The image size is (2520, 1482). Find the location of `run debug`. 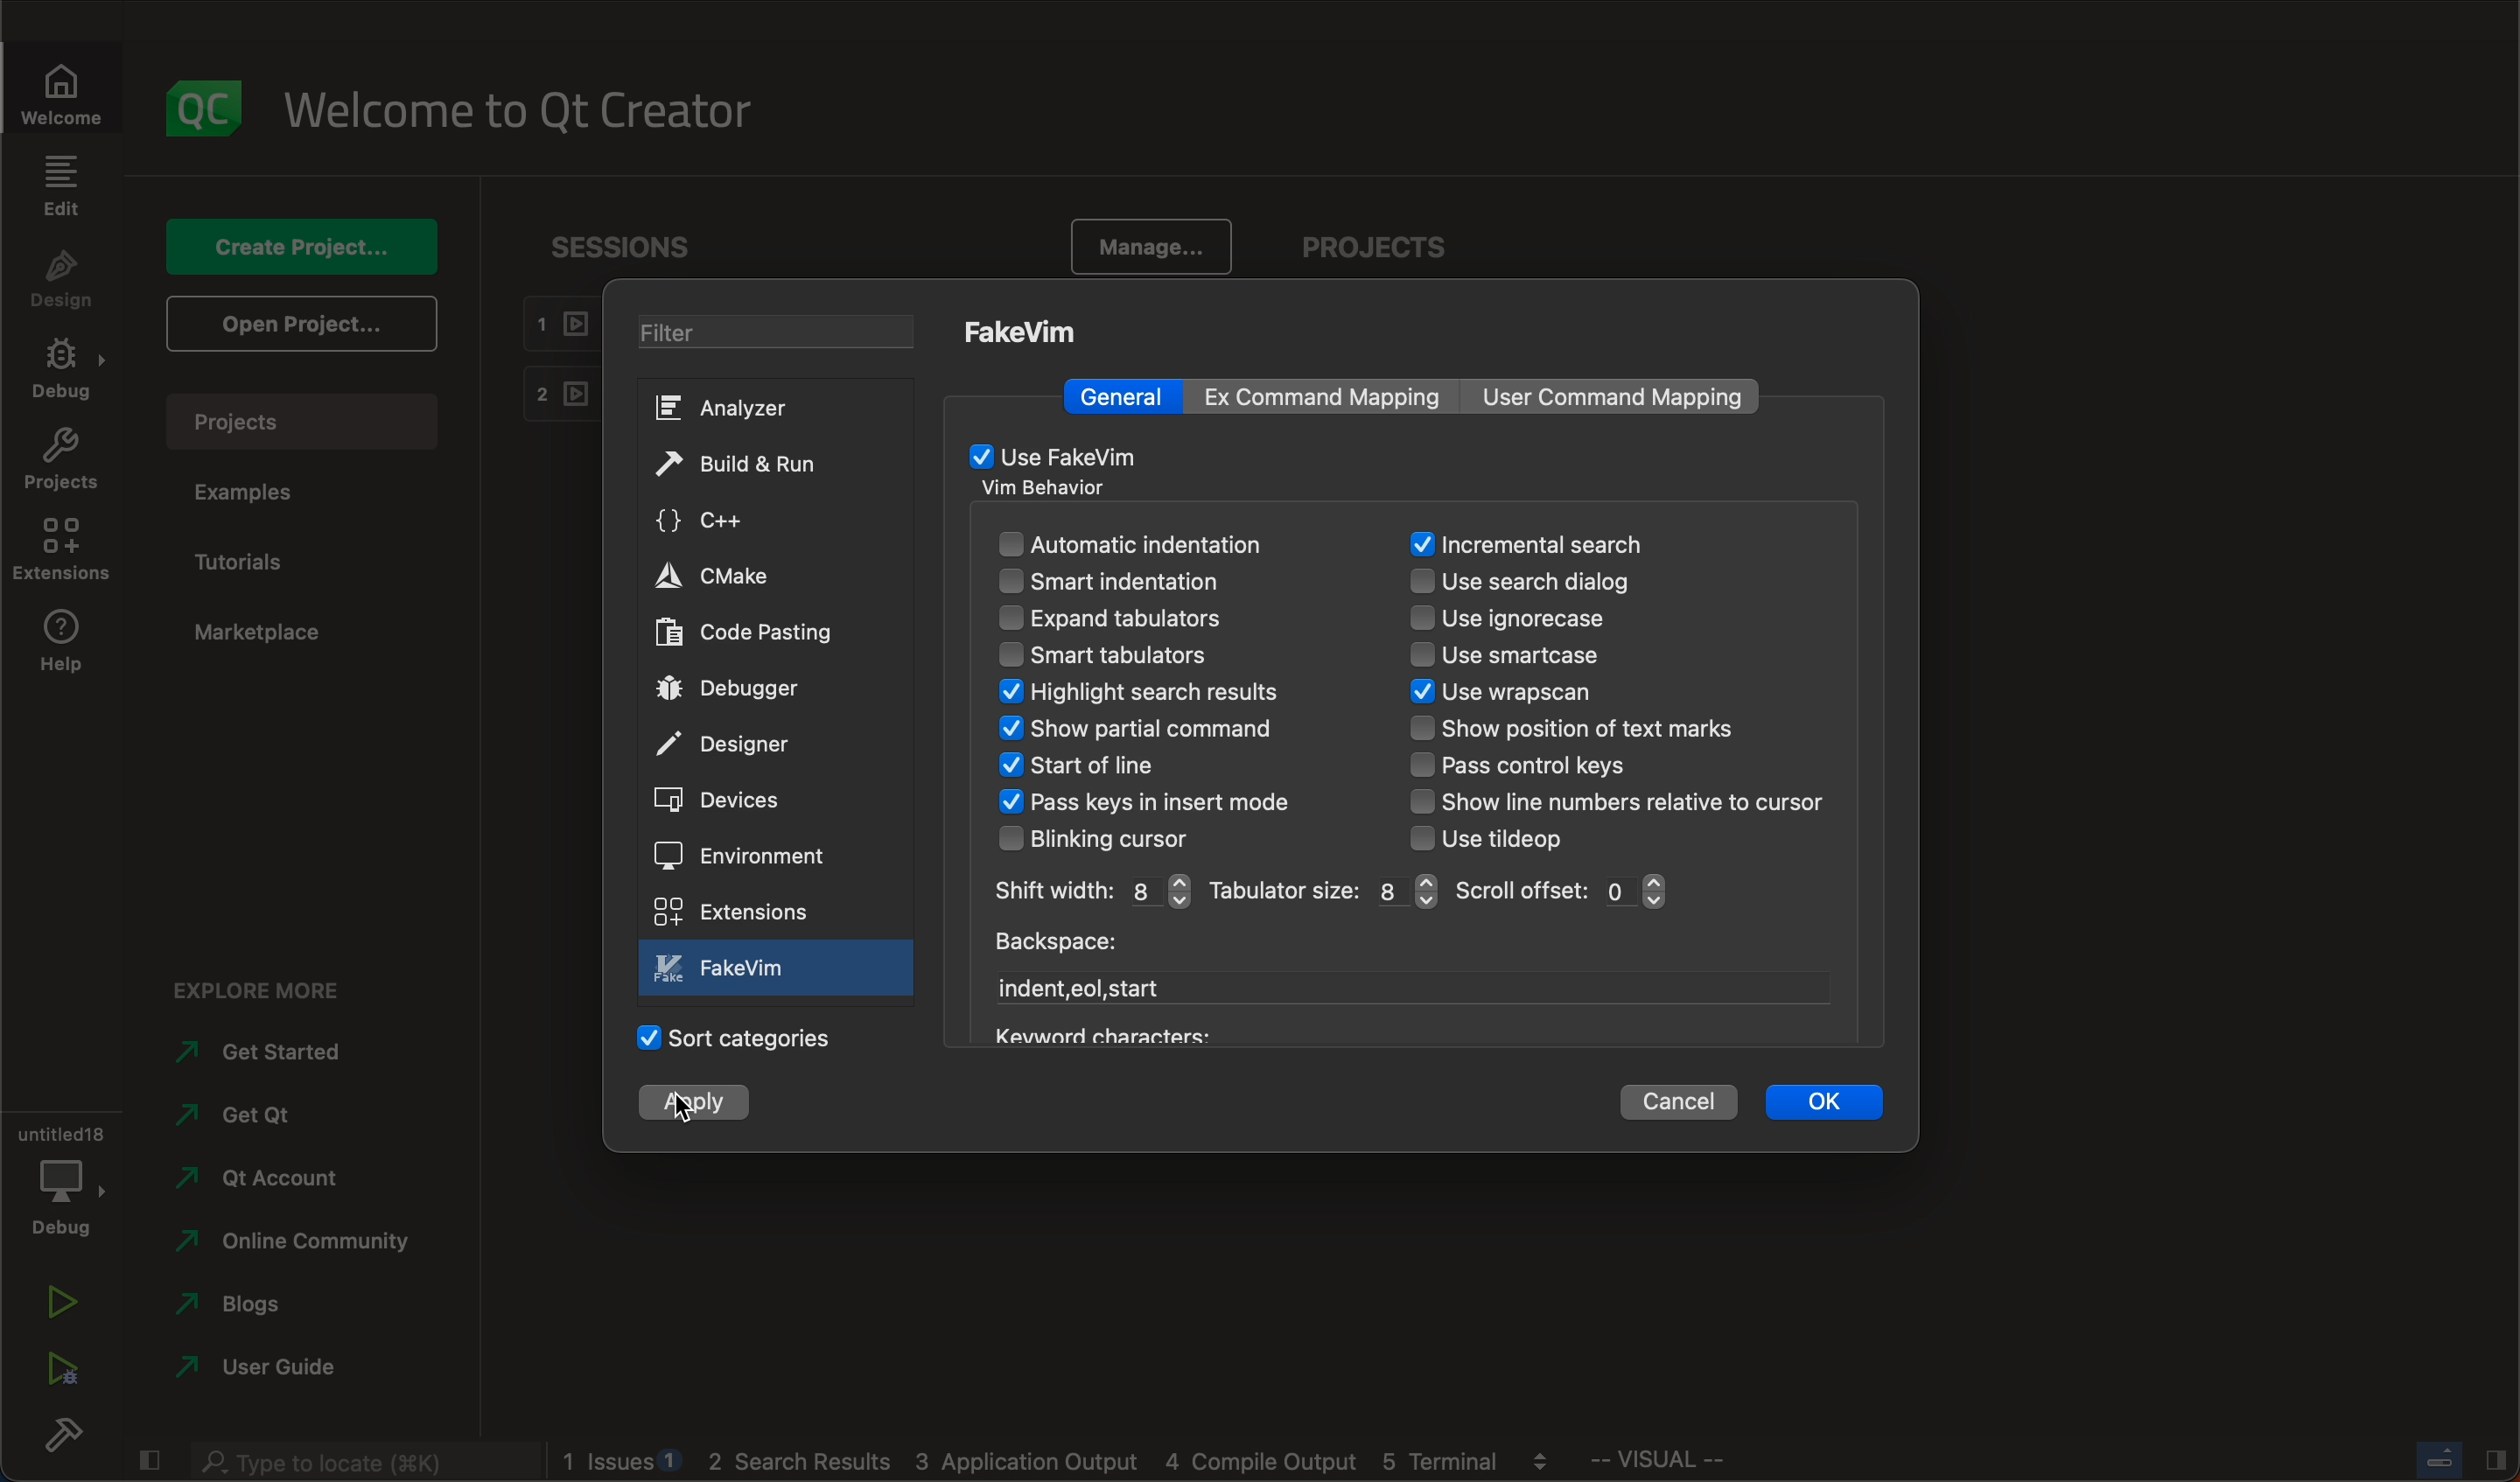

run debug is located at coordinates (57, 1372).